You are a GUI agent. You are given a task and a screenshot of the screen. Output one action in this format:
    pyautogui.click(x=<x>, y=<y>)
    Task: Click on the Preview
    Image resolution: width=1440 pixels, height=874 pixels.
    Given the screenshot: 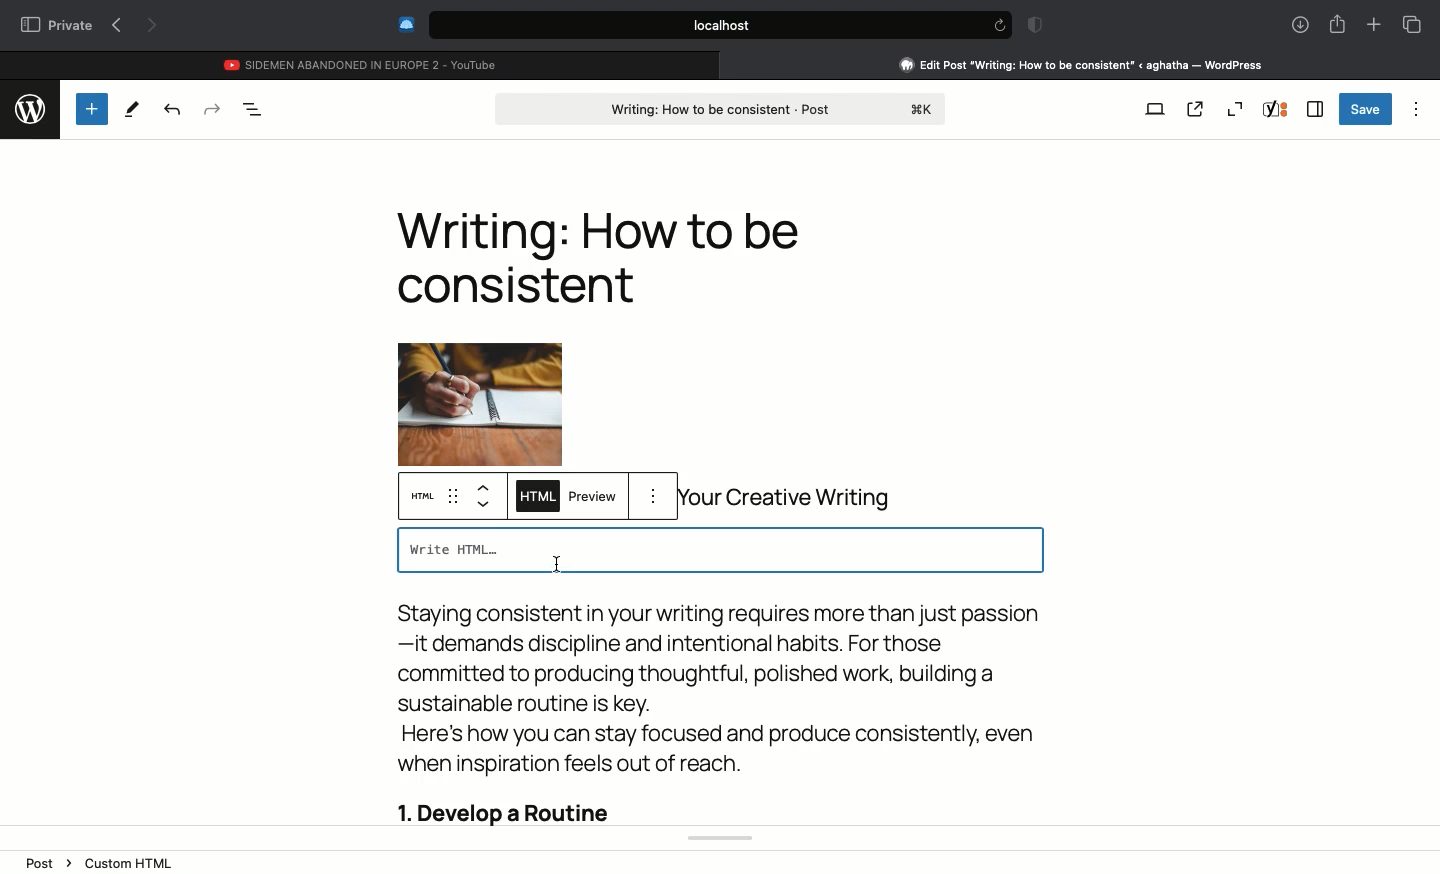 What is the action you would take?
    pyautogui.click(x=593, y=499)
    